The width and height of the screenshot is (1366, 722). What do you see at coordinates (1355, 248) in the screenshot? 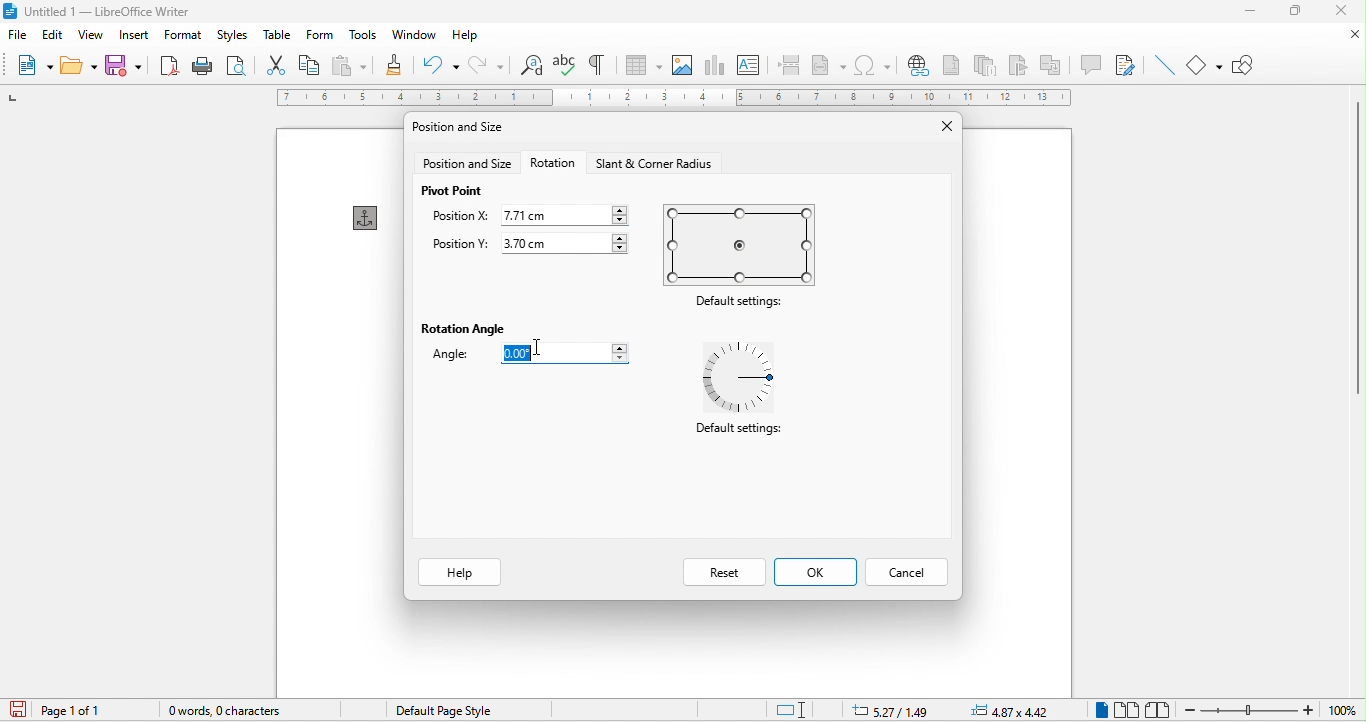
I see `vertical scroll bar` at bounding box center [1355, 248].